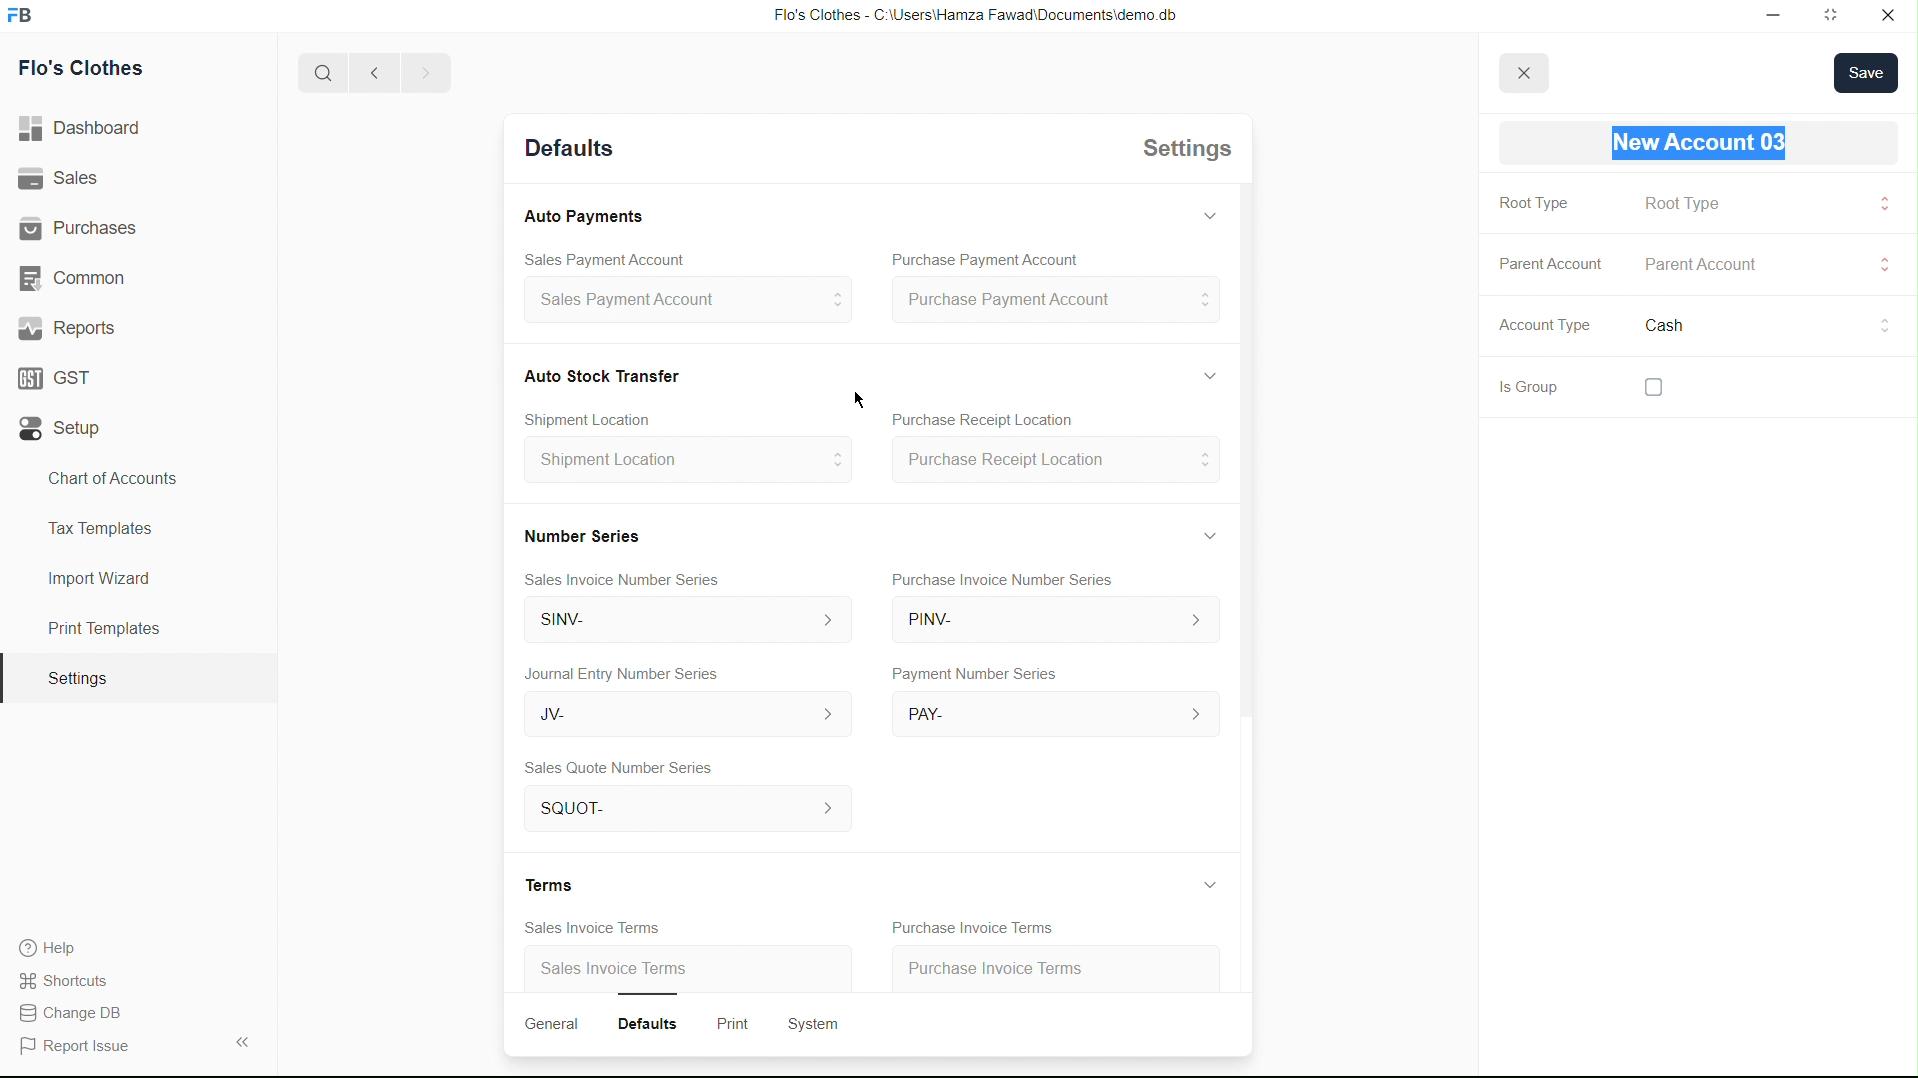 This screenshot has width=1918, height=1078. I want to click on Print, so click(736, 1021).